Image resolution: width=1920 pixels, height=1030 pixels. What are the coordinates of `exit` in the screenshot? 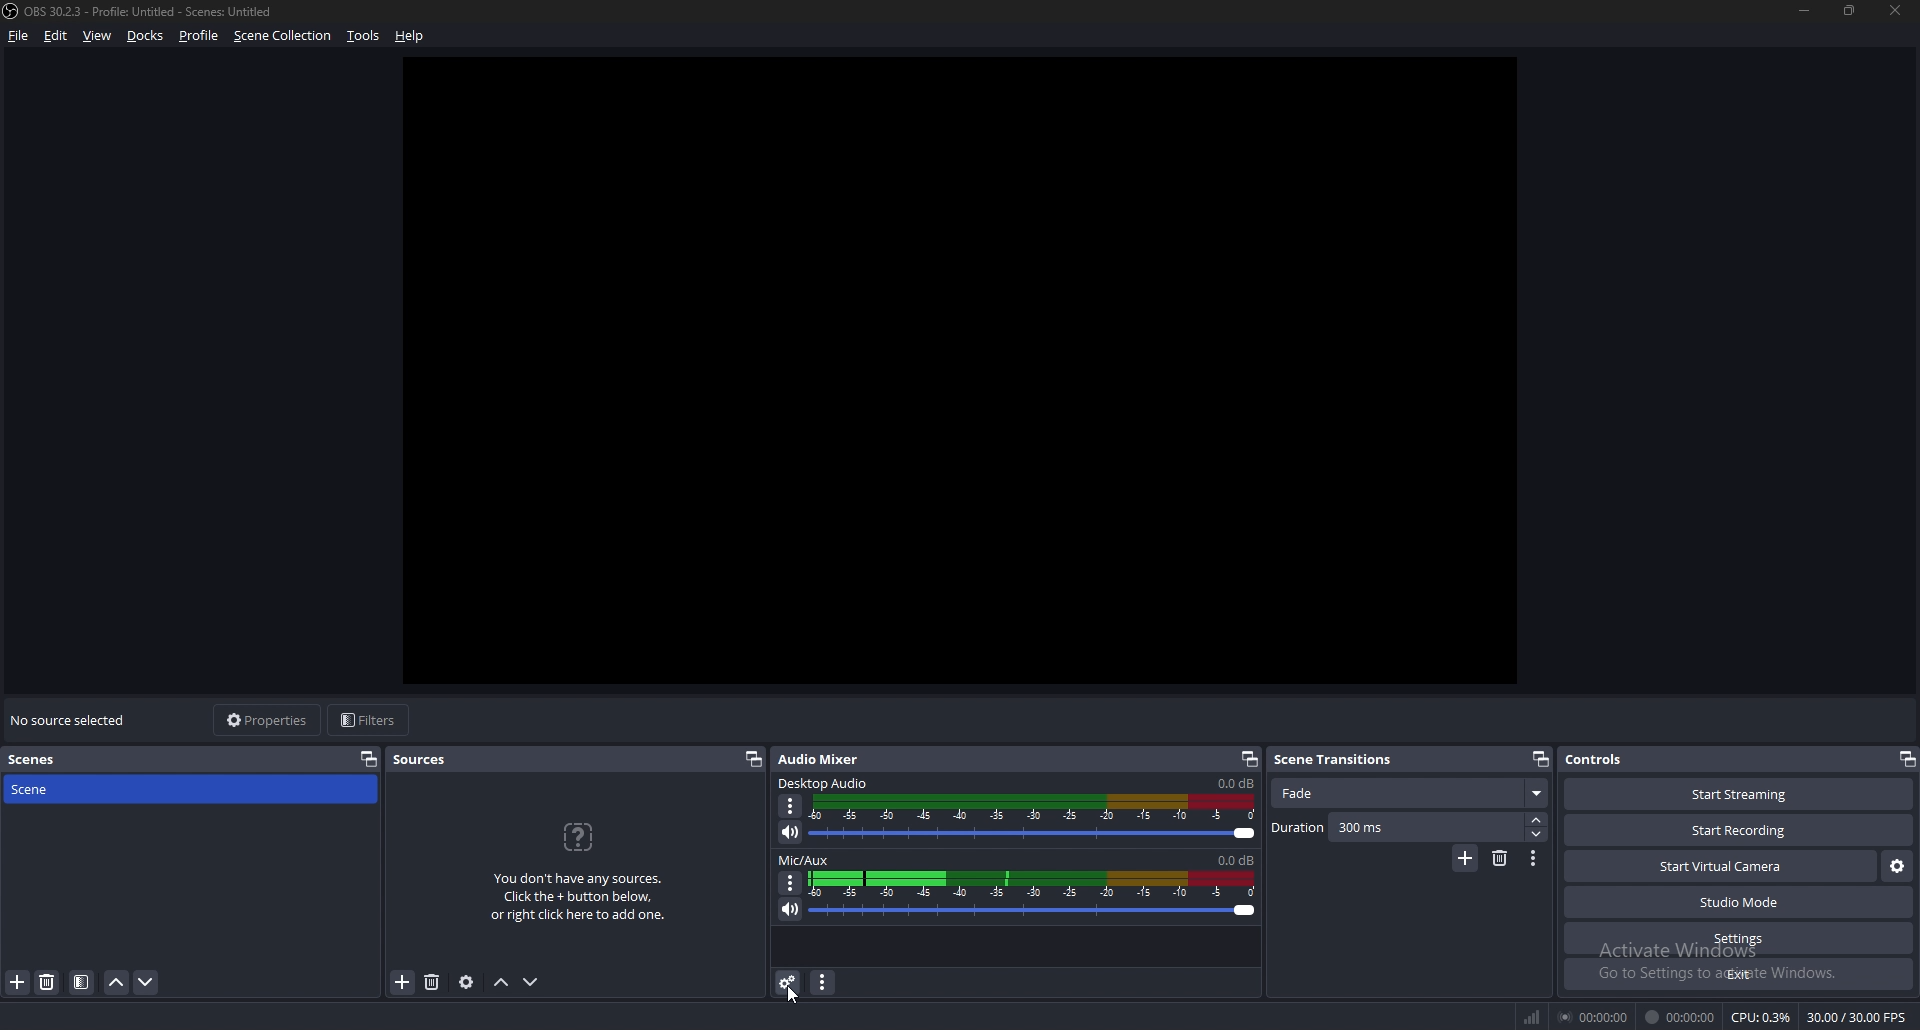 It's located at (1738, 975).